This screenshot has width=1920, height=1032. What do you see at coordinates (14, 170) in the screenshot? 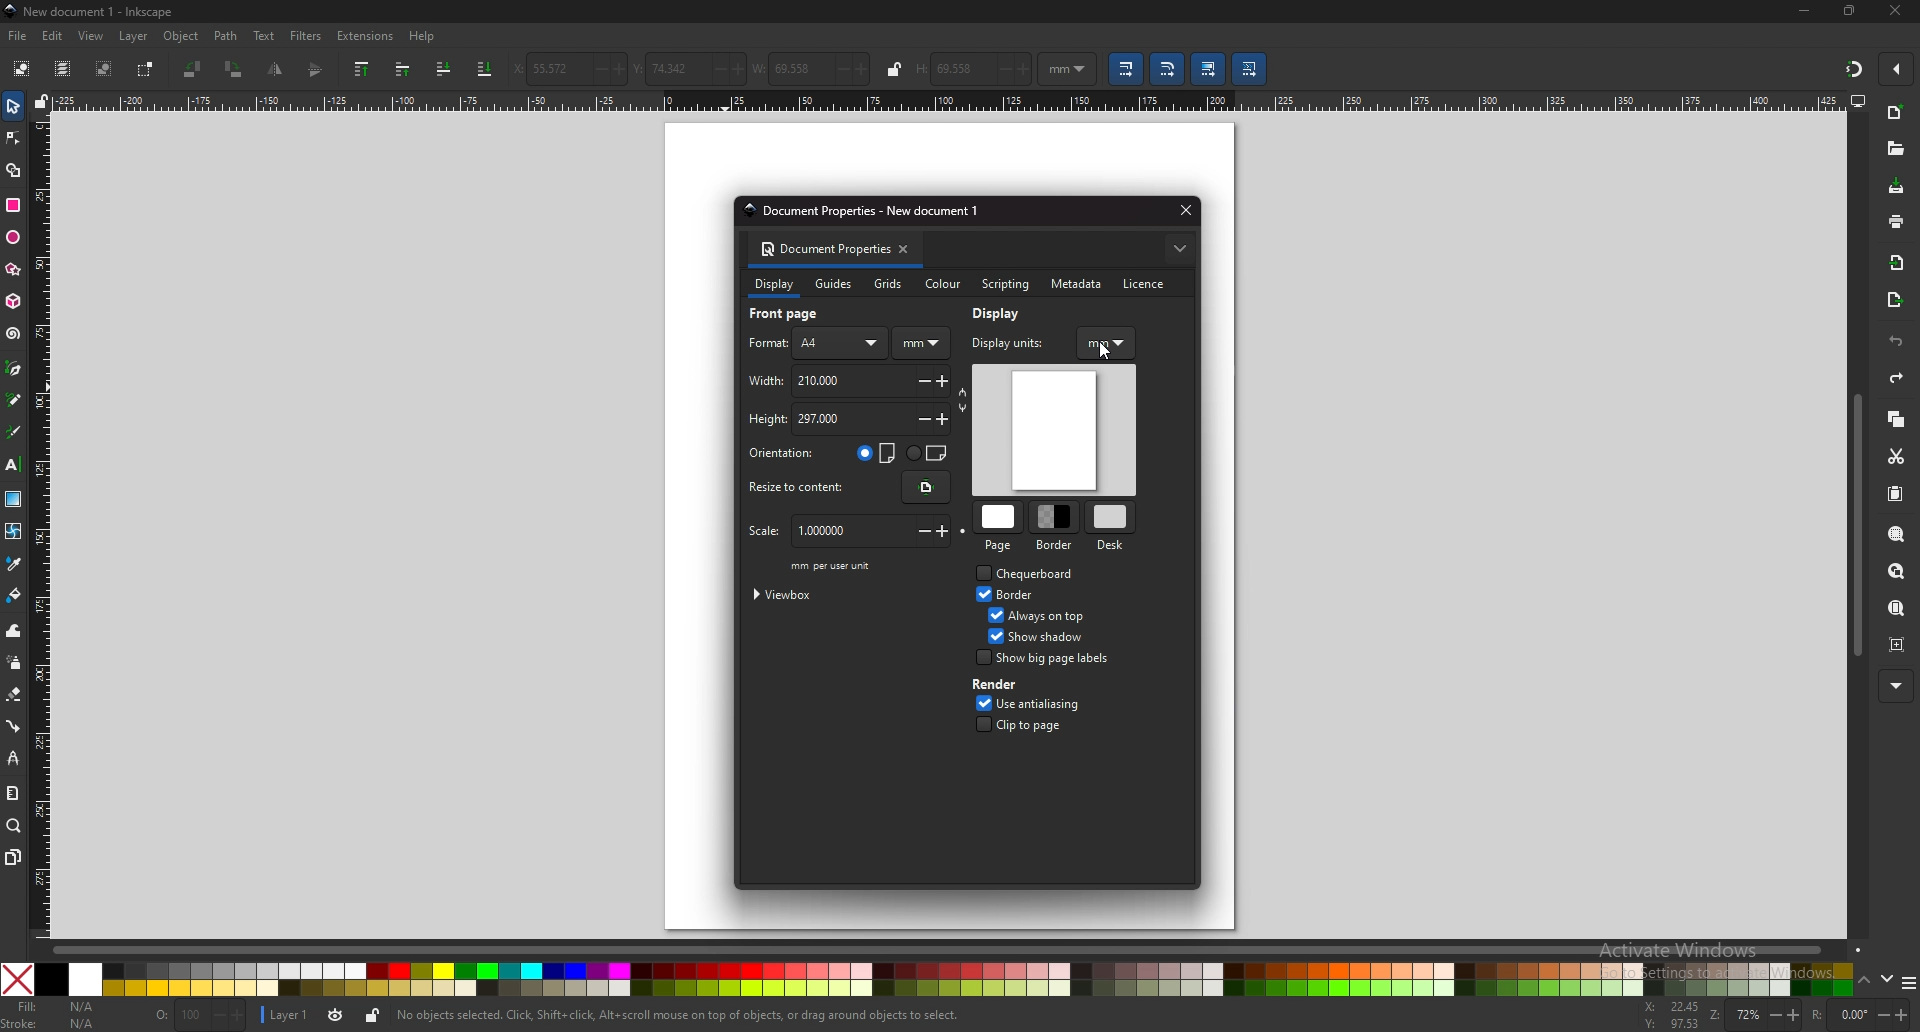
I see `shape builder` at bounding box center [14, 170].